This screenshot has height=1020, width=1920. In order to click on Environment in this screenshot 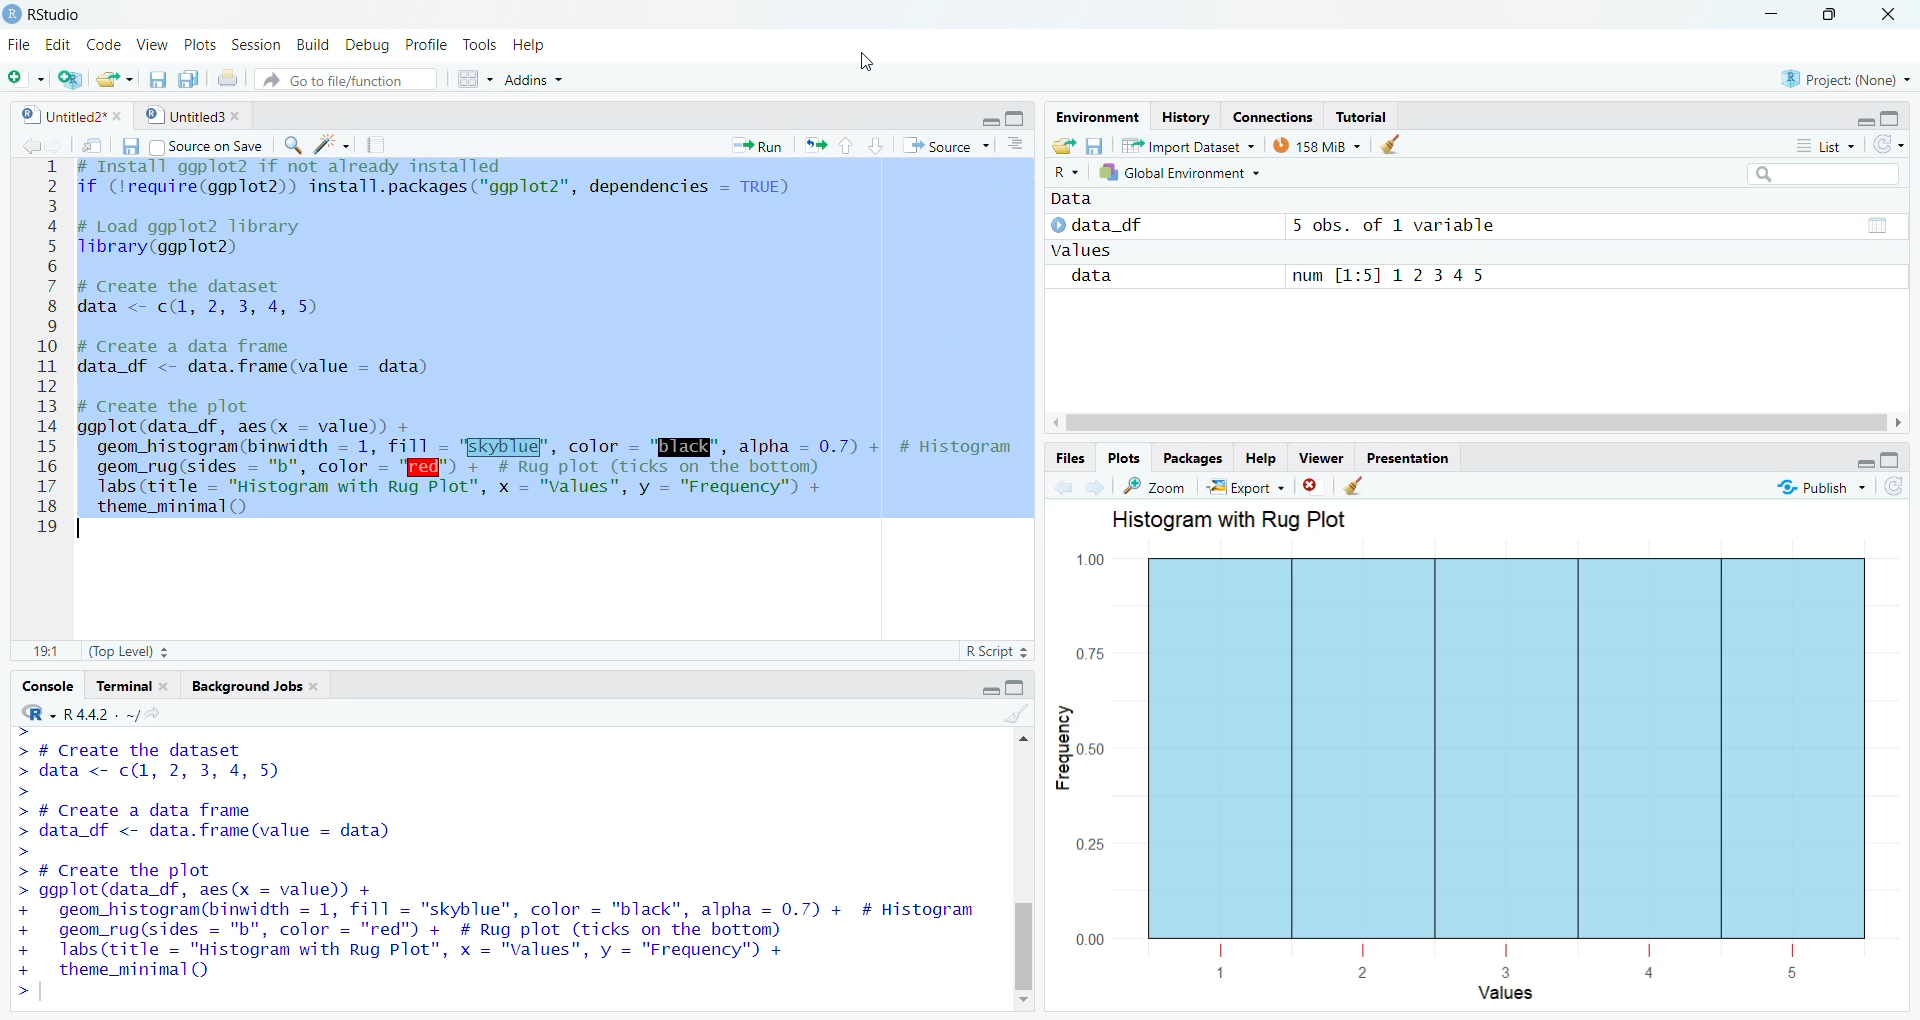, I will do `click(1097, 114)`.